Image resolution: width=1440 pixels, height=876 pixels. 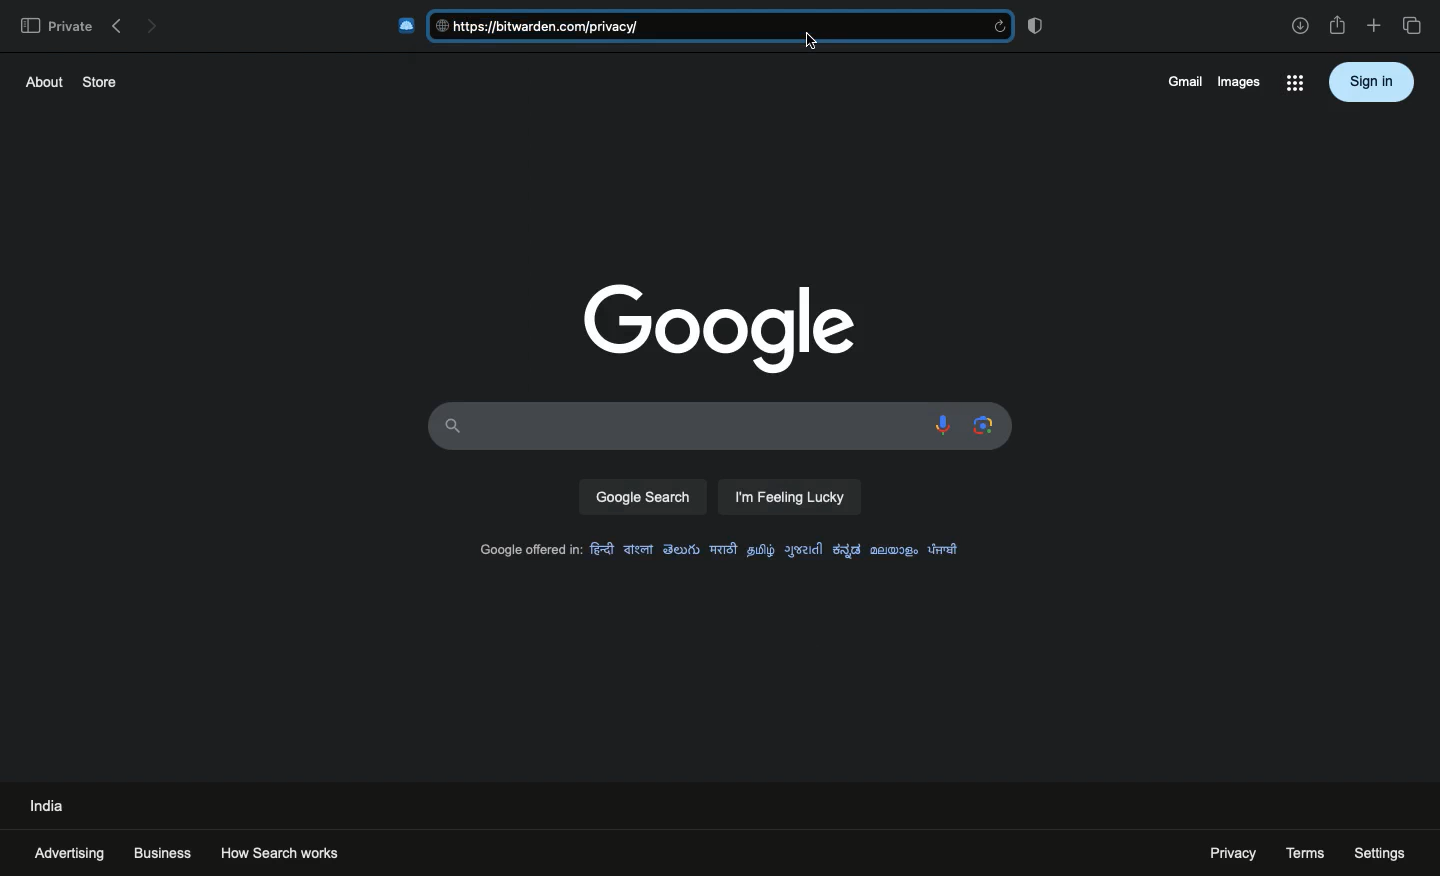 I want to click on private, so click(x=55, y=25).